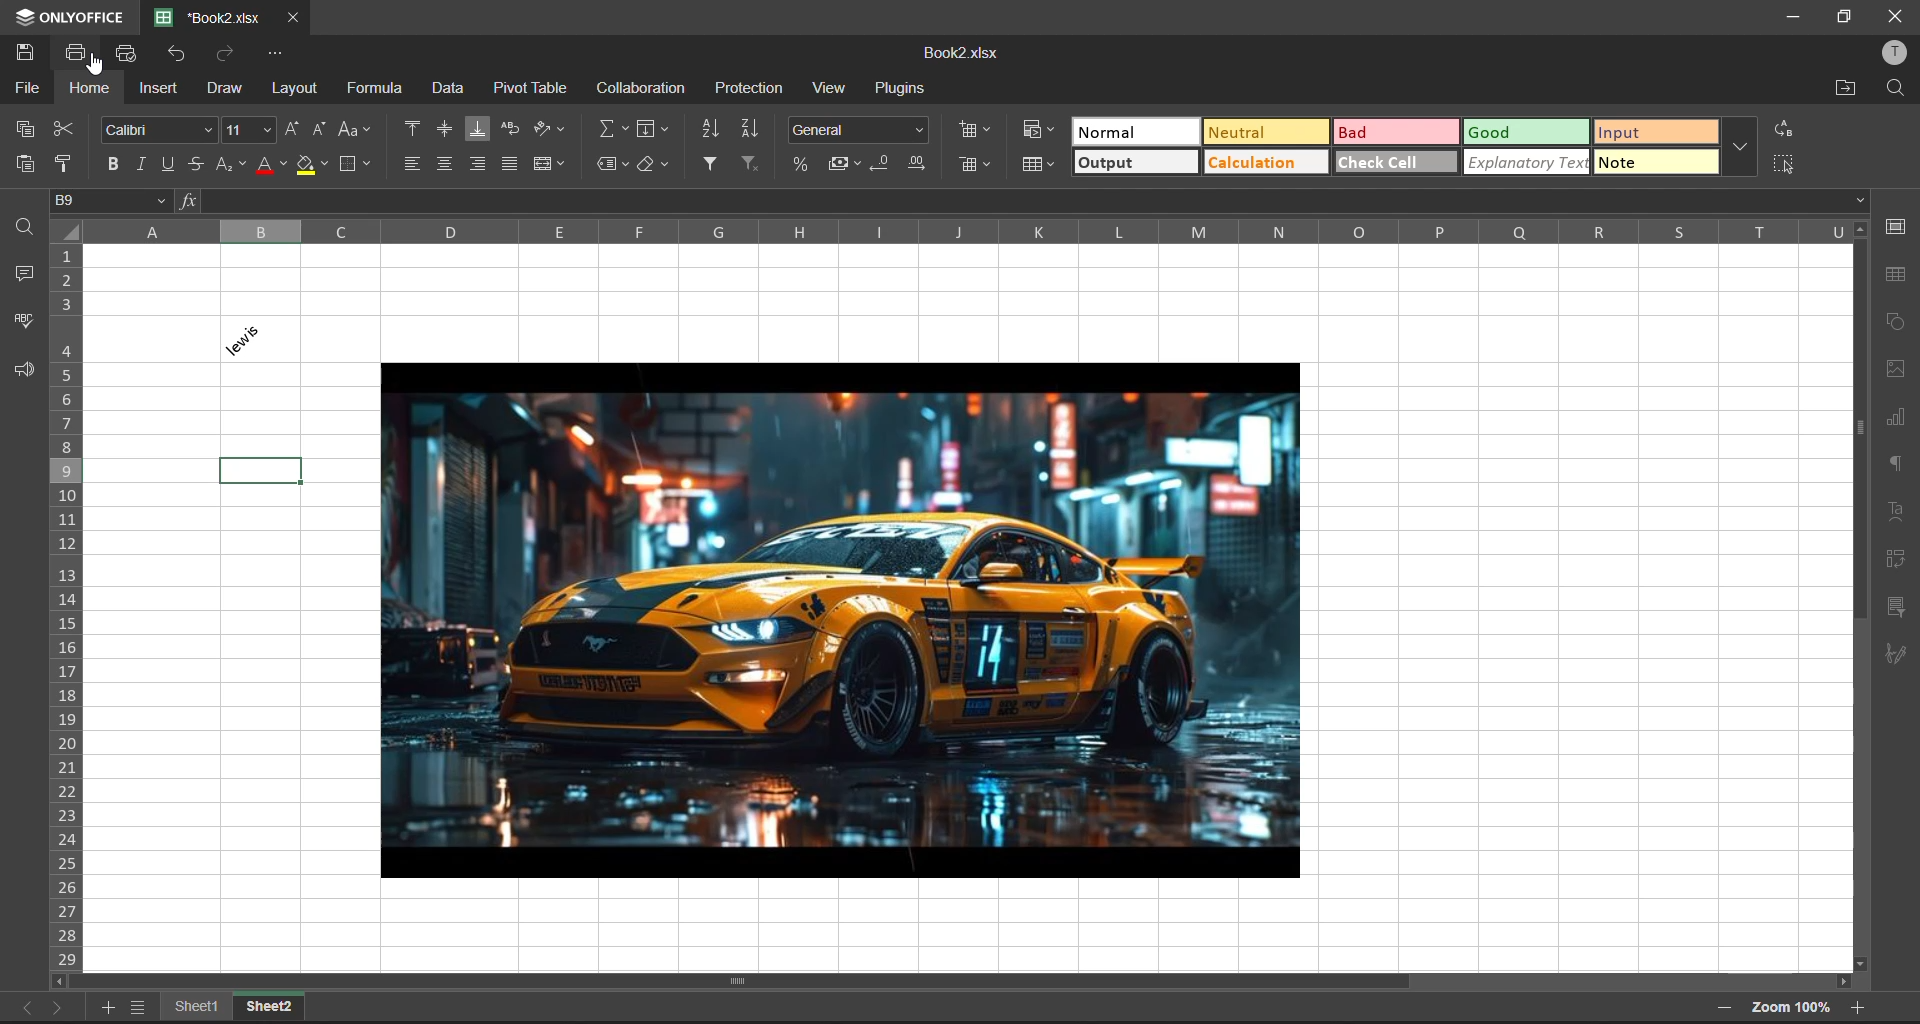 This screenshot has height=1024, width=1920. I want to click on sort descending, so click(749, 130).